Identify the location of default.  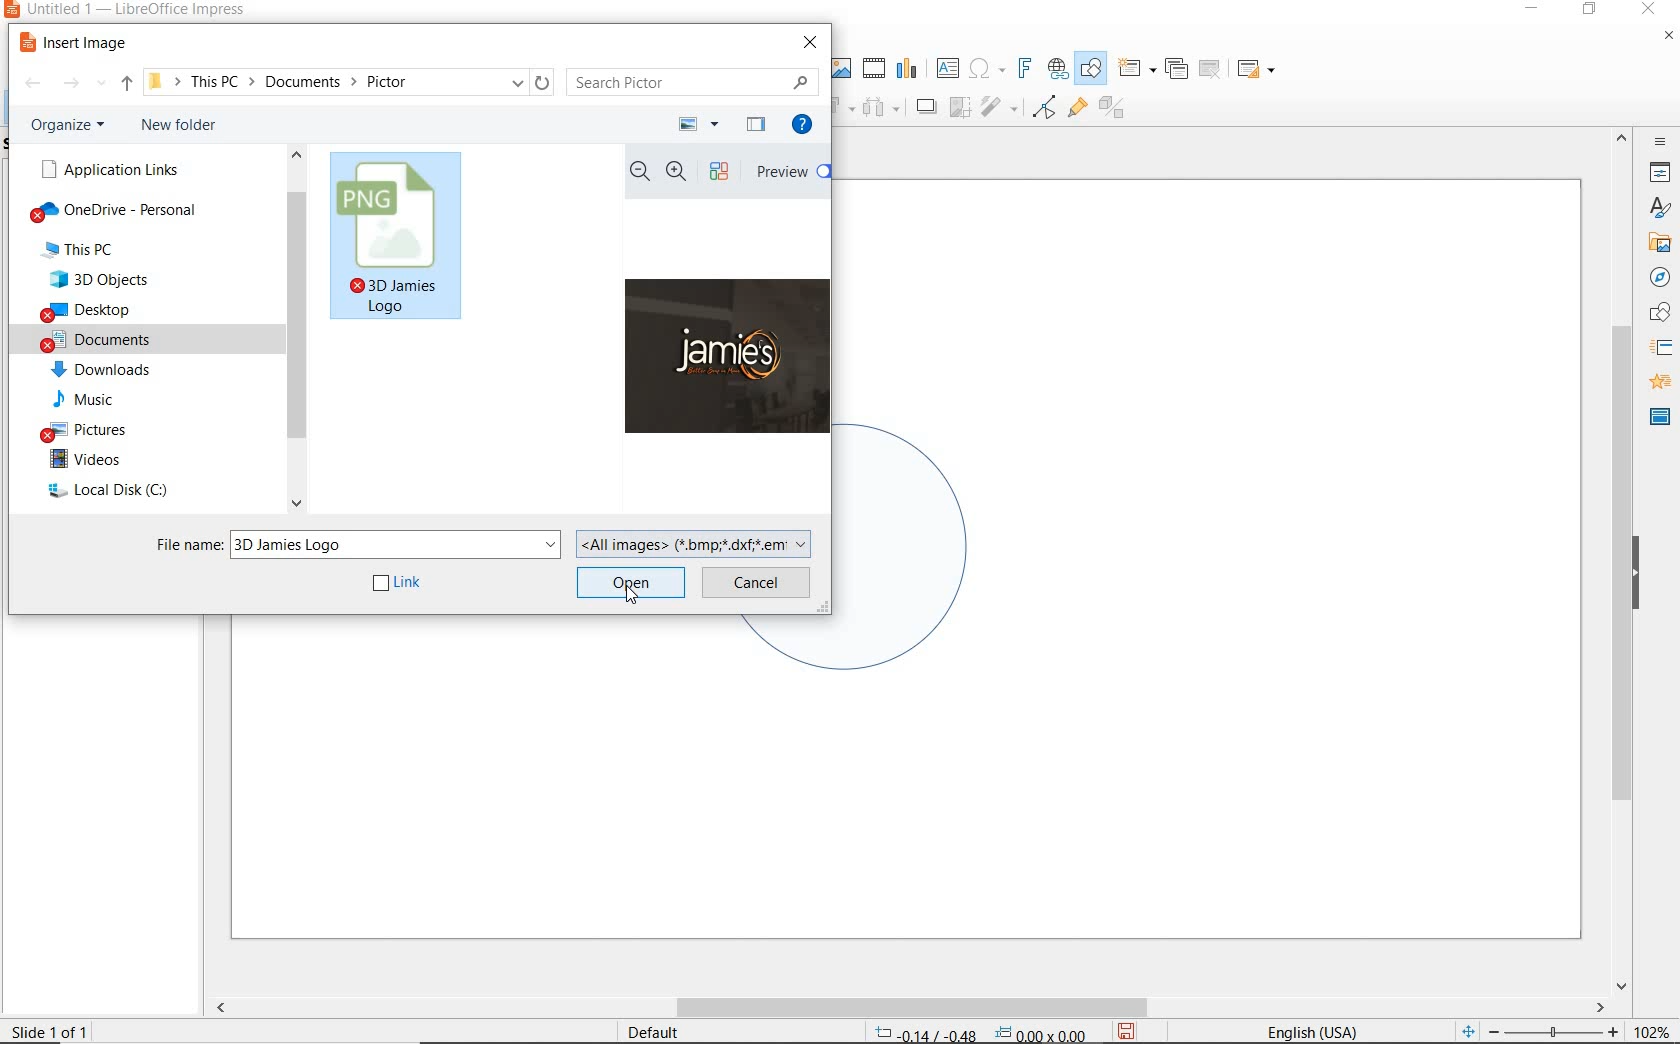
(640, 1031).